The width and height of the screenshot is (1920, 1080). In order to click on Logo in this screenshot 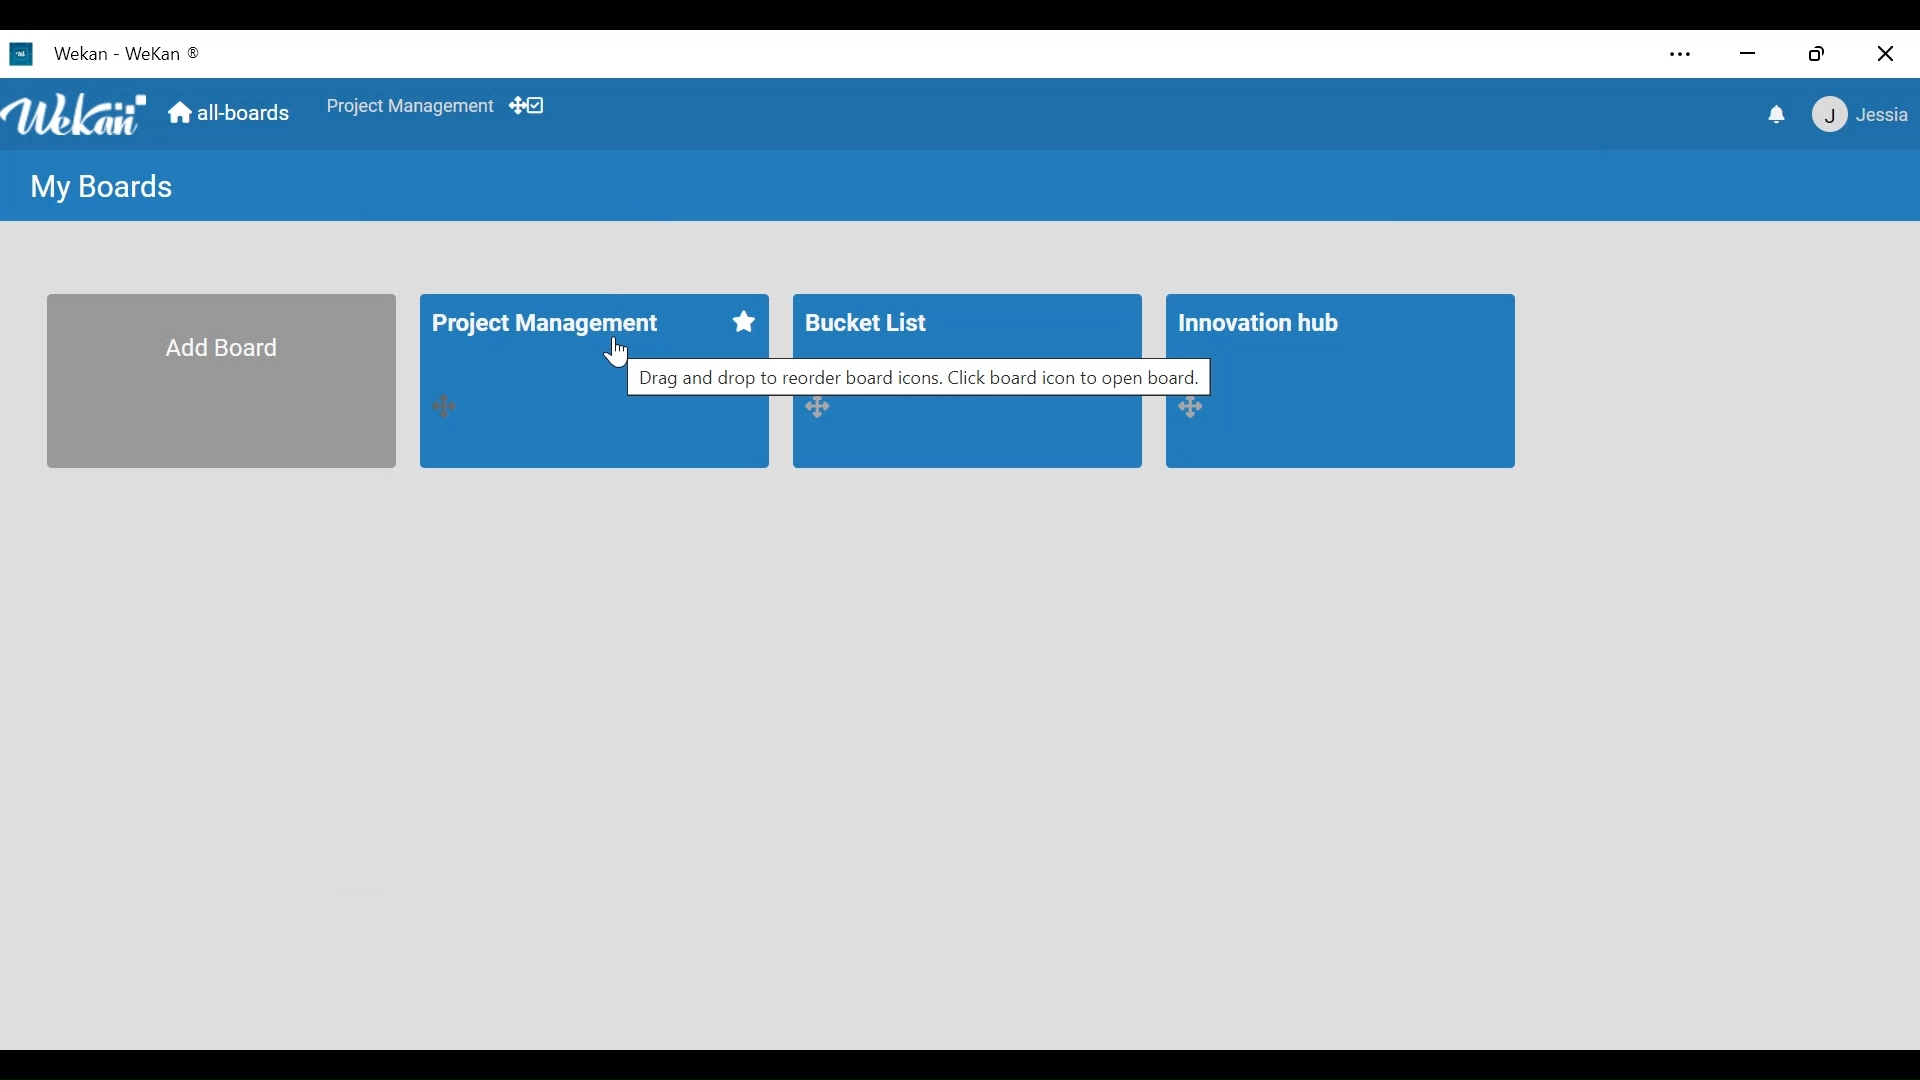, I will do `click(76, 115)`.